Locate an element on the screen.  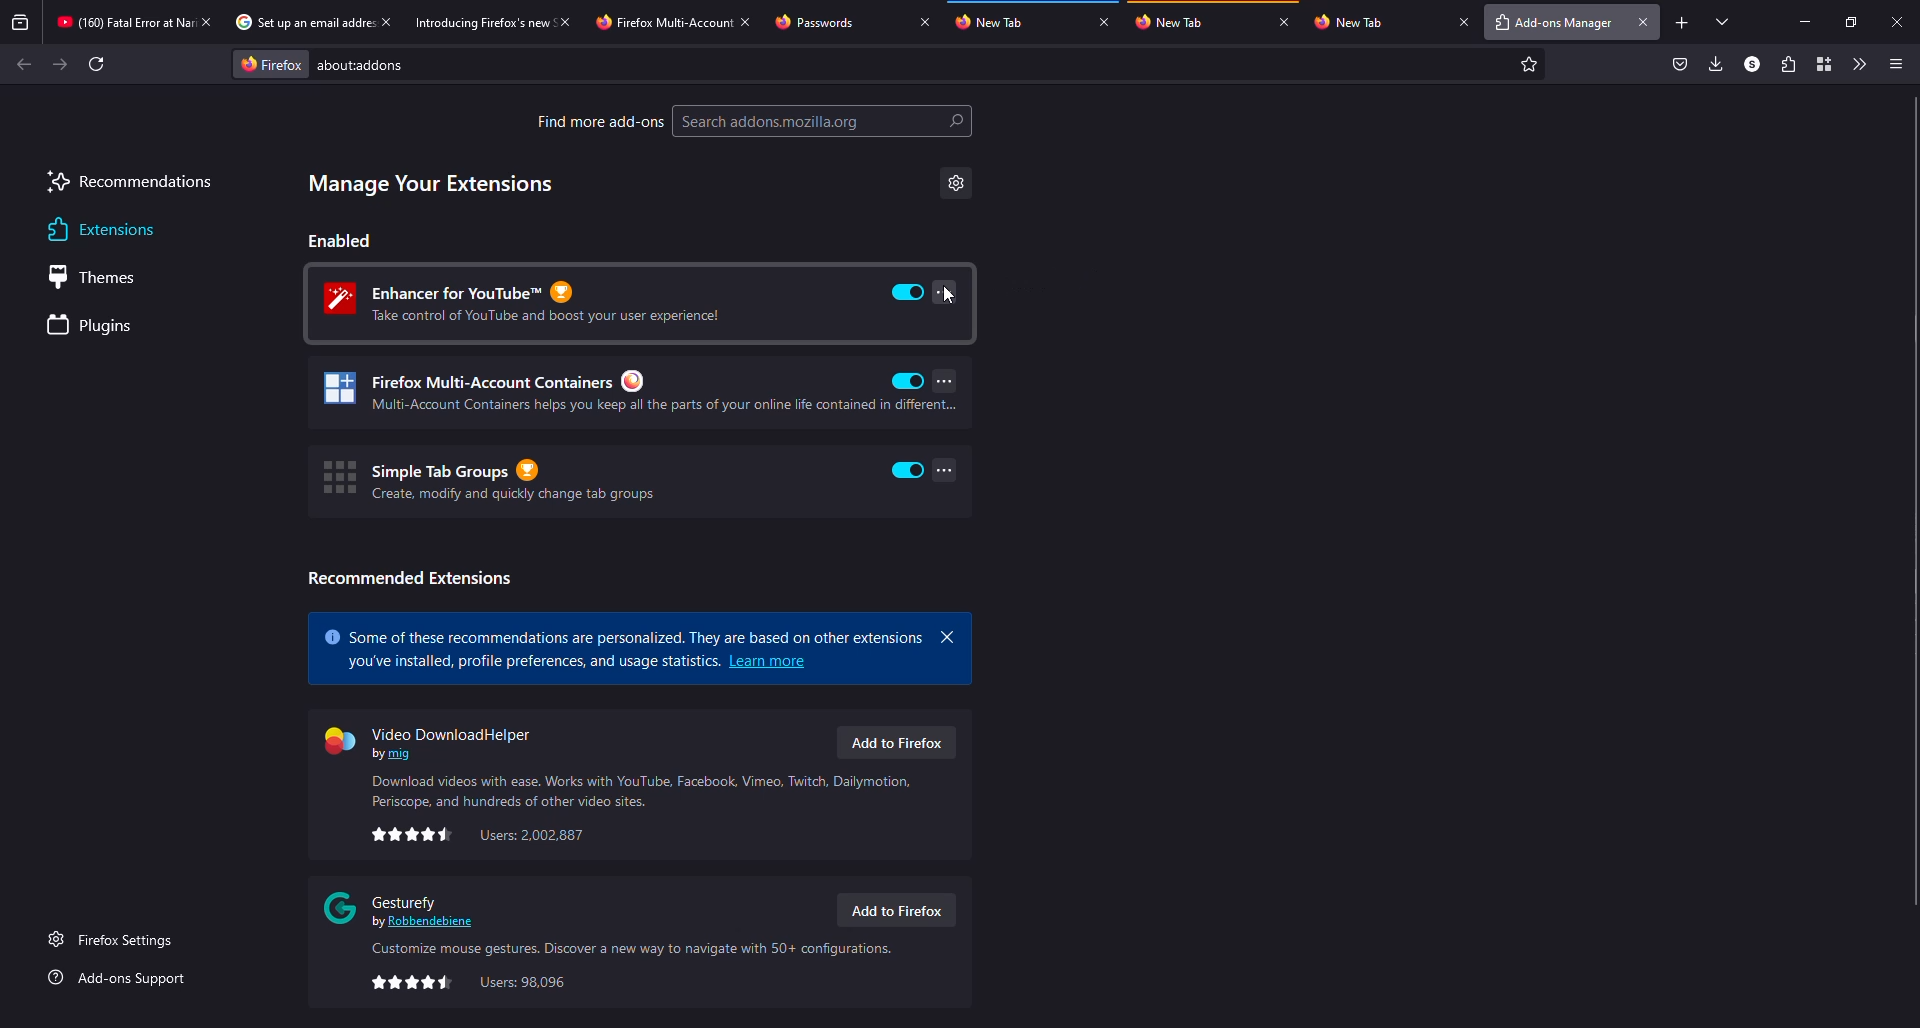
learn more is located at coordinates (624, 632).